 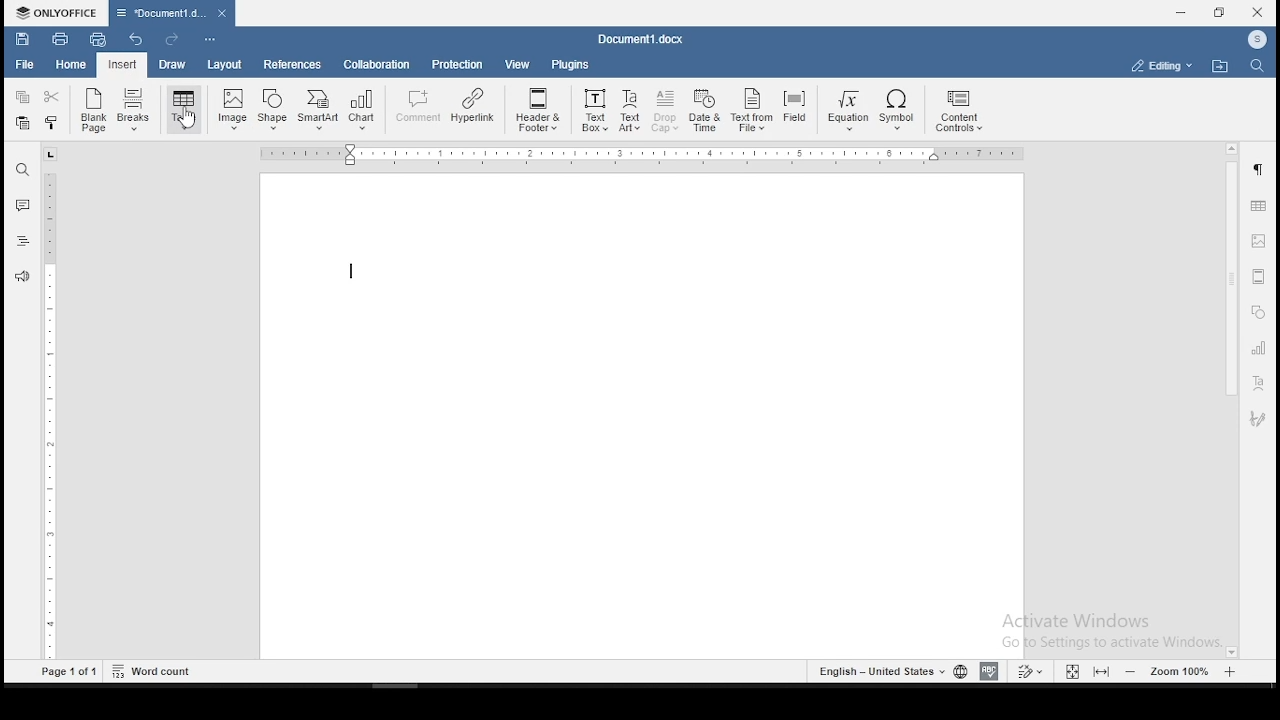 What do you see at coordinates (22, 203) in the screenshot?
I see `comment` at bounding box center [22, 203].